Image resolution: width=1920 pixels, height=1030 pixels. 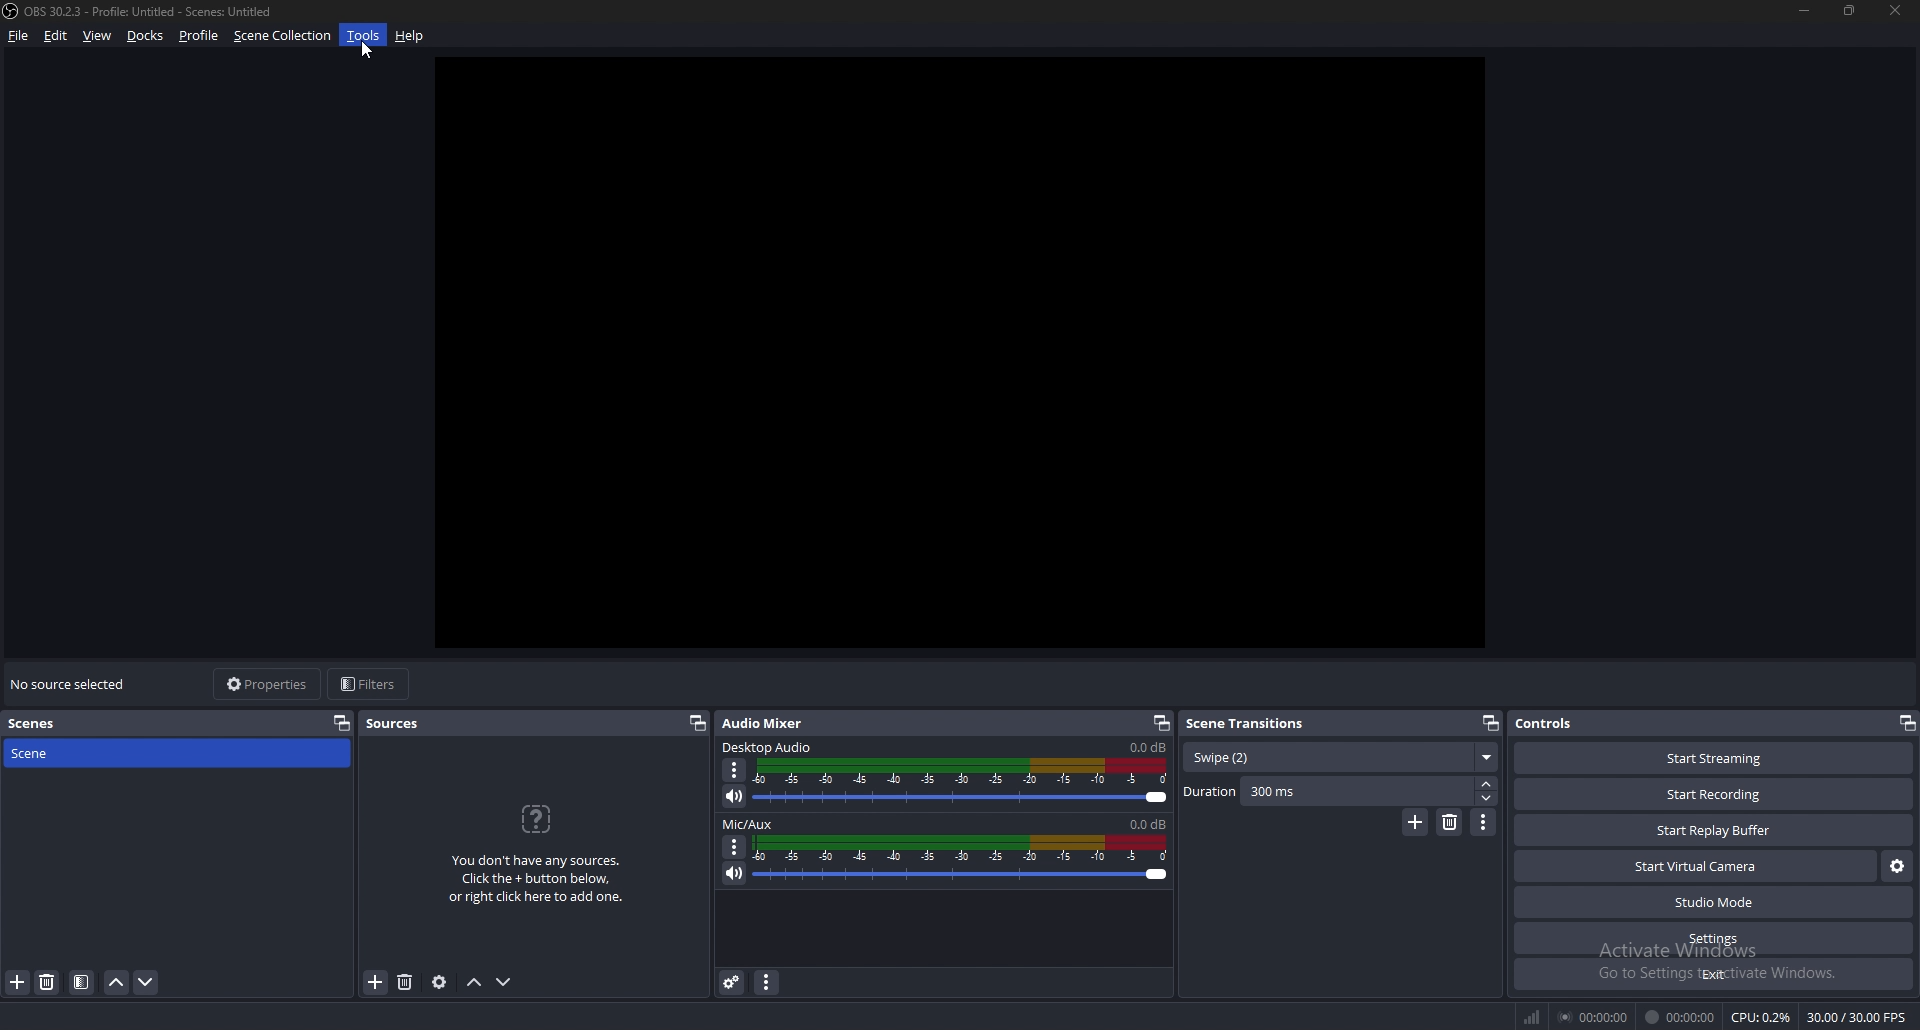 I want to click on docks, so click(x=146, y=36).